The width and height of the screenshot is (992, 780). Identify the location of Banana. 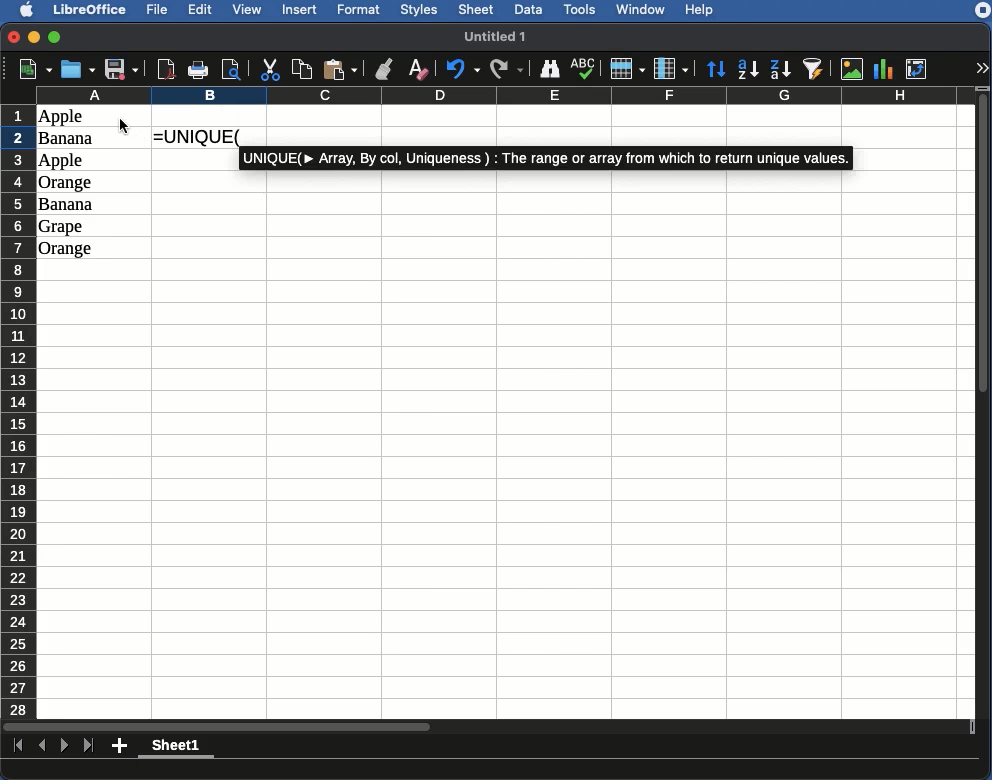
(67, 205).